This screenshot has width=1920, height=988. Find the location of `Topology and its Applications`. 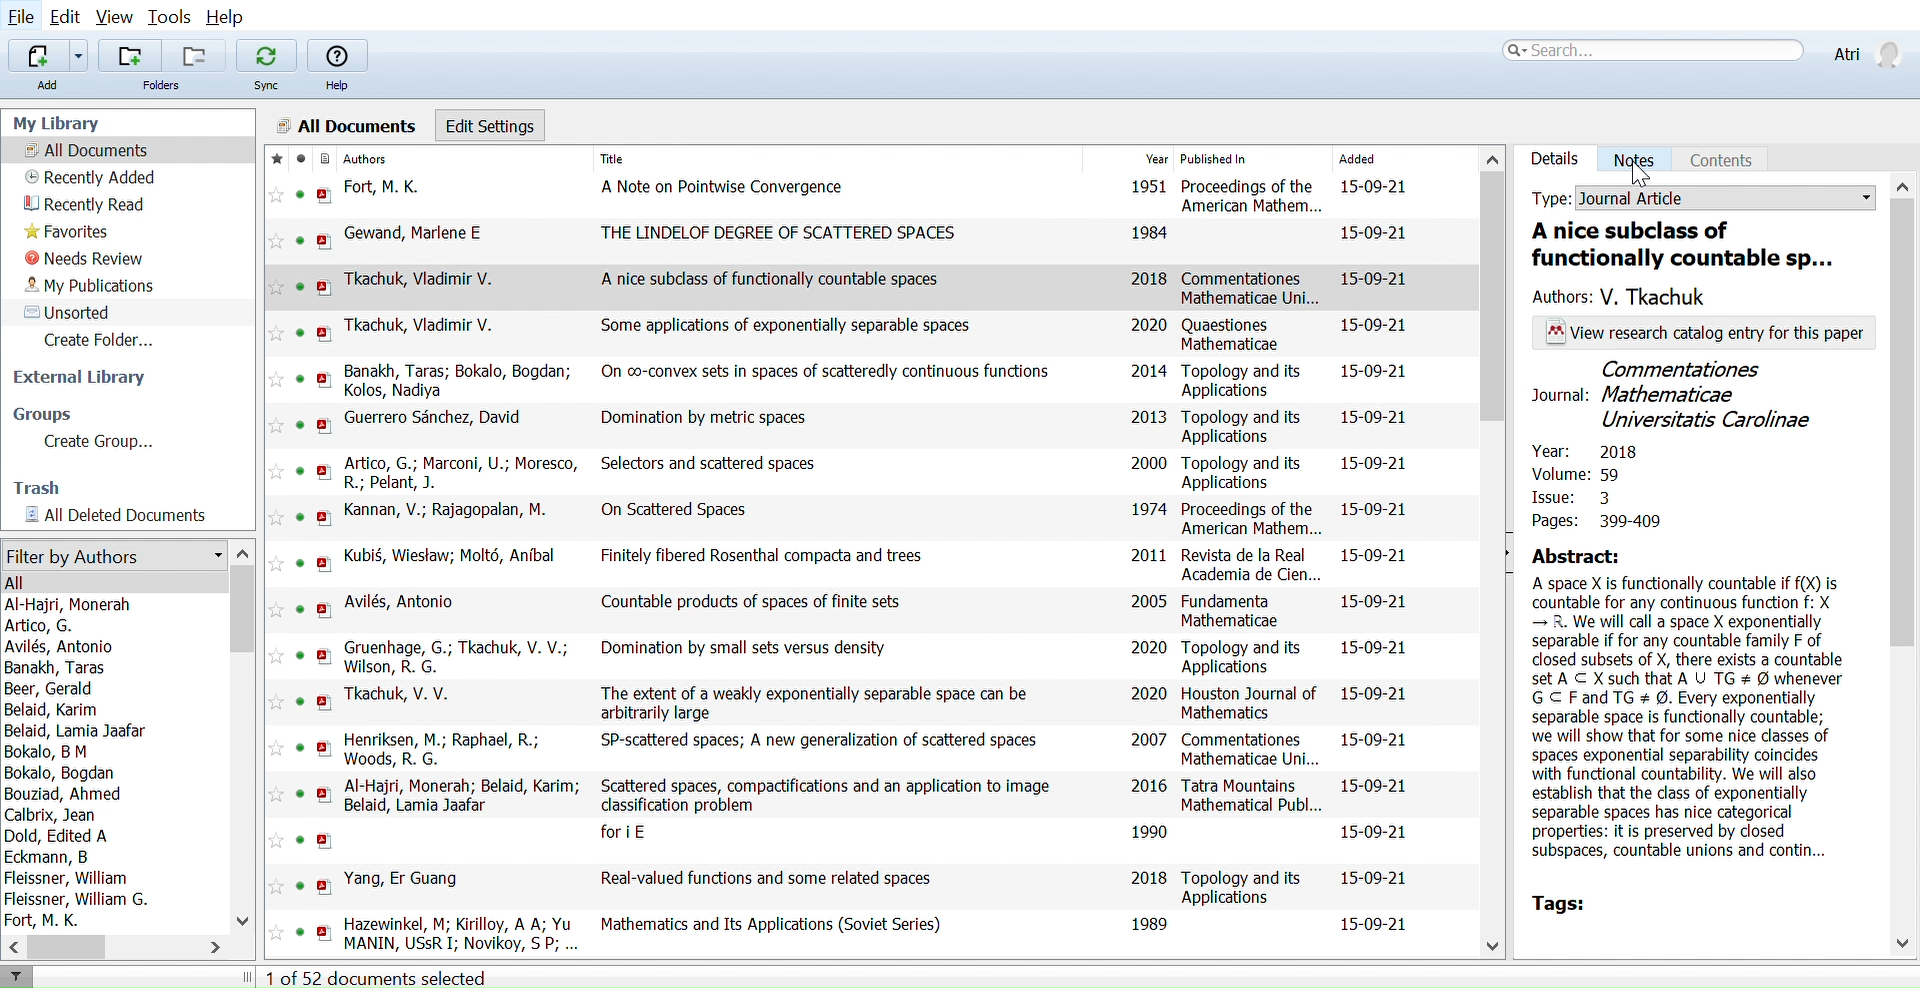

Topology and its Applications is located at coordinates (1241, 427).